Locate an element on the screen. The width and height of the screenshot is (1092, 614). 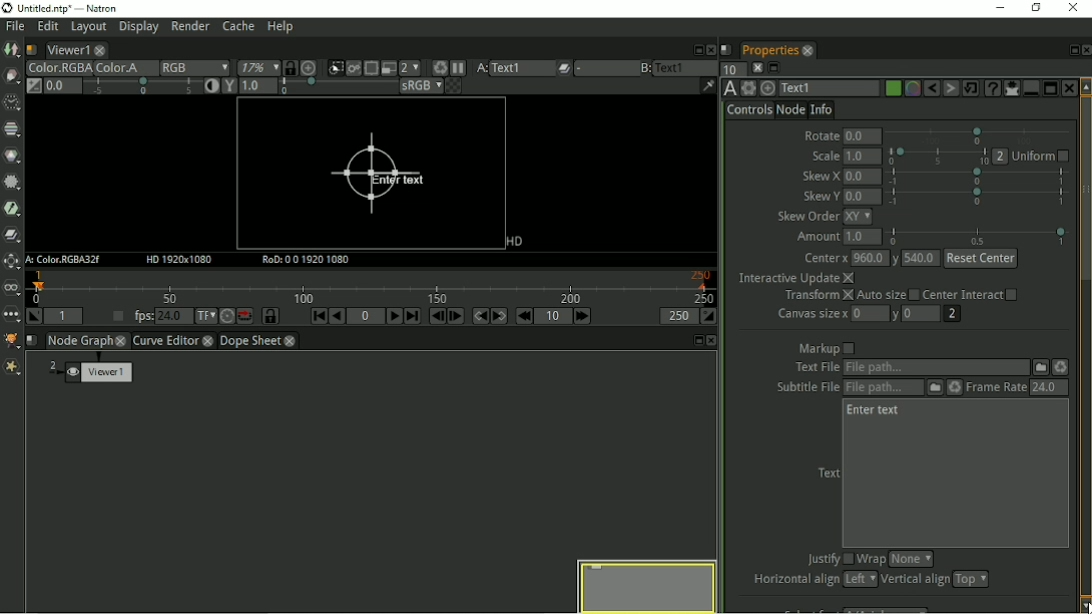
Preview is located at coordinates (644, 584).